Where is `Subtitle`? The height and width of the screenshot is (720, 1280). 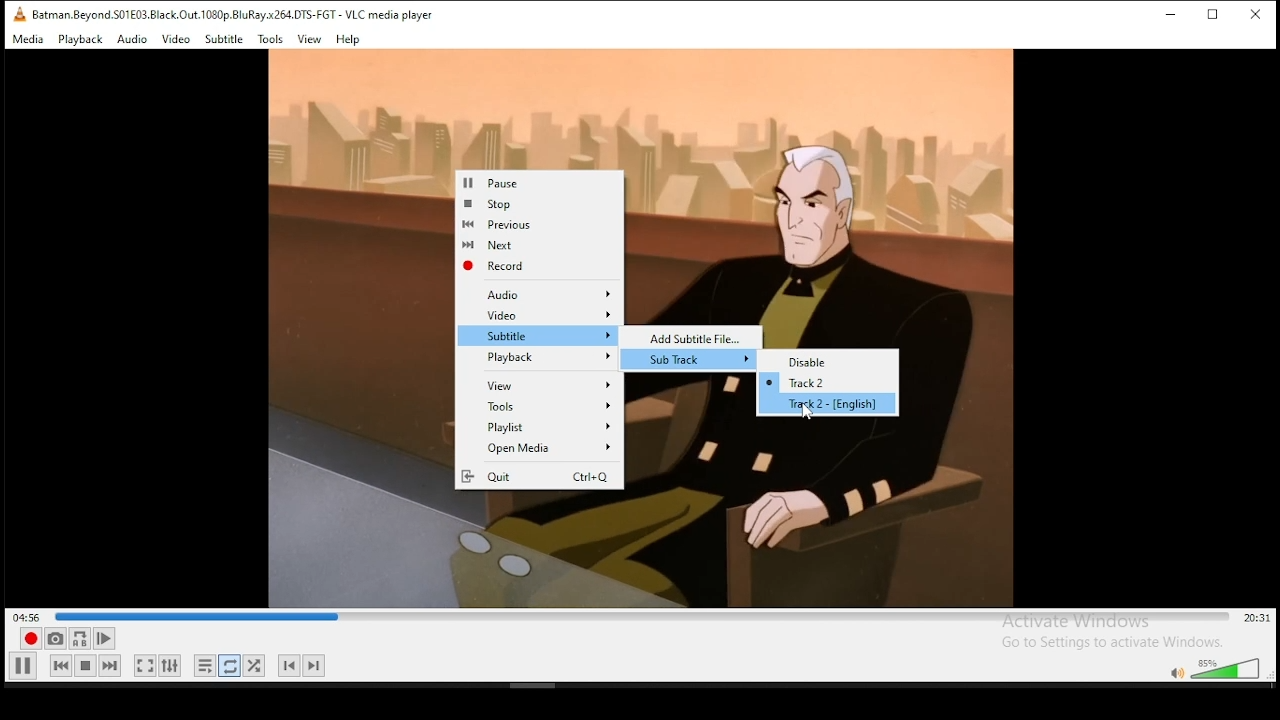
Subtitle is located at coordinates (224, 40).